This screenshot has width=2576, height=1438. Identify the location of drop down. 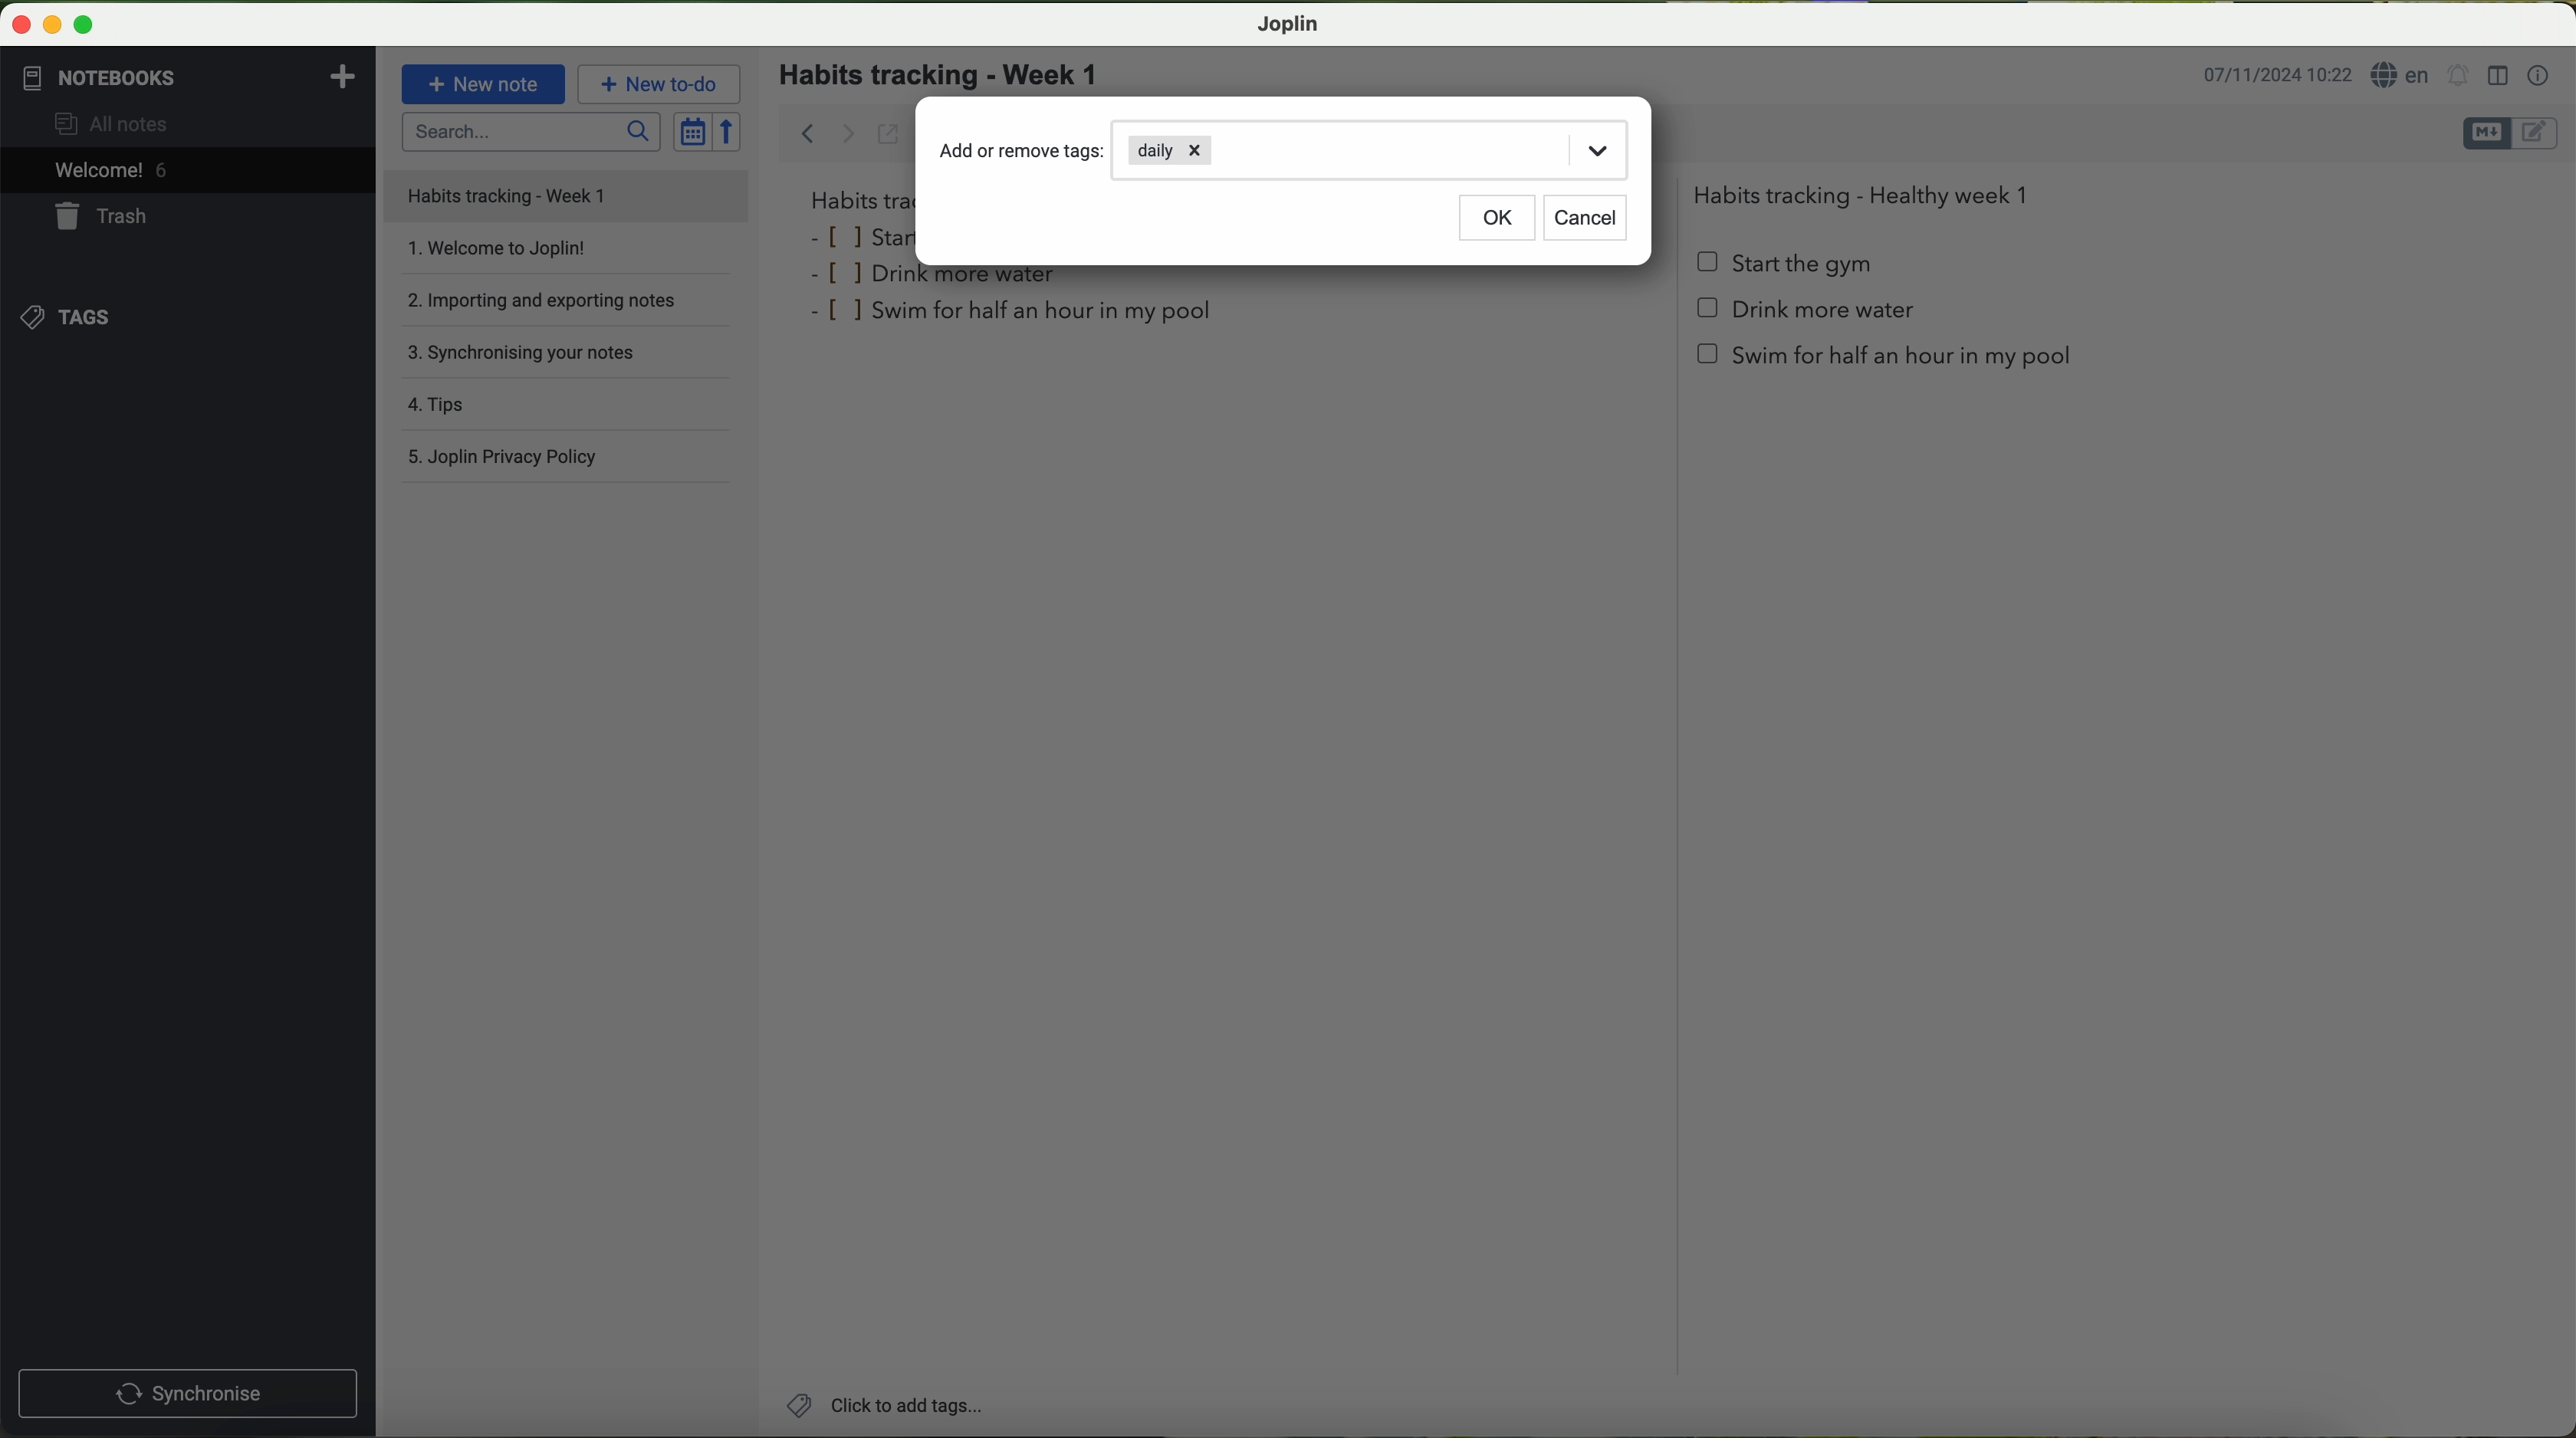
(1597, 148).